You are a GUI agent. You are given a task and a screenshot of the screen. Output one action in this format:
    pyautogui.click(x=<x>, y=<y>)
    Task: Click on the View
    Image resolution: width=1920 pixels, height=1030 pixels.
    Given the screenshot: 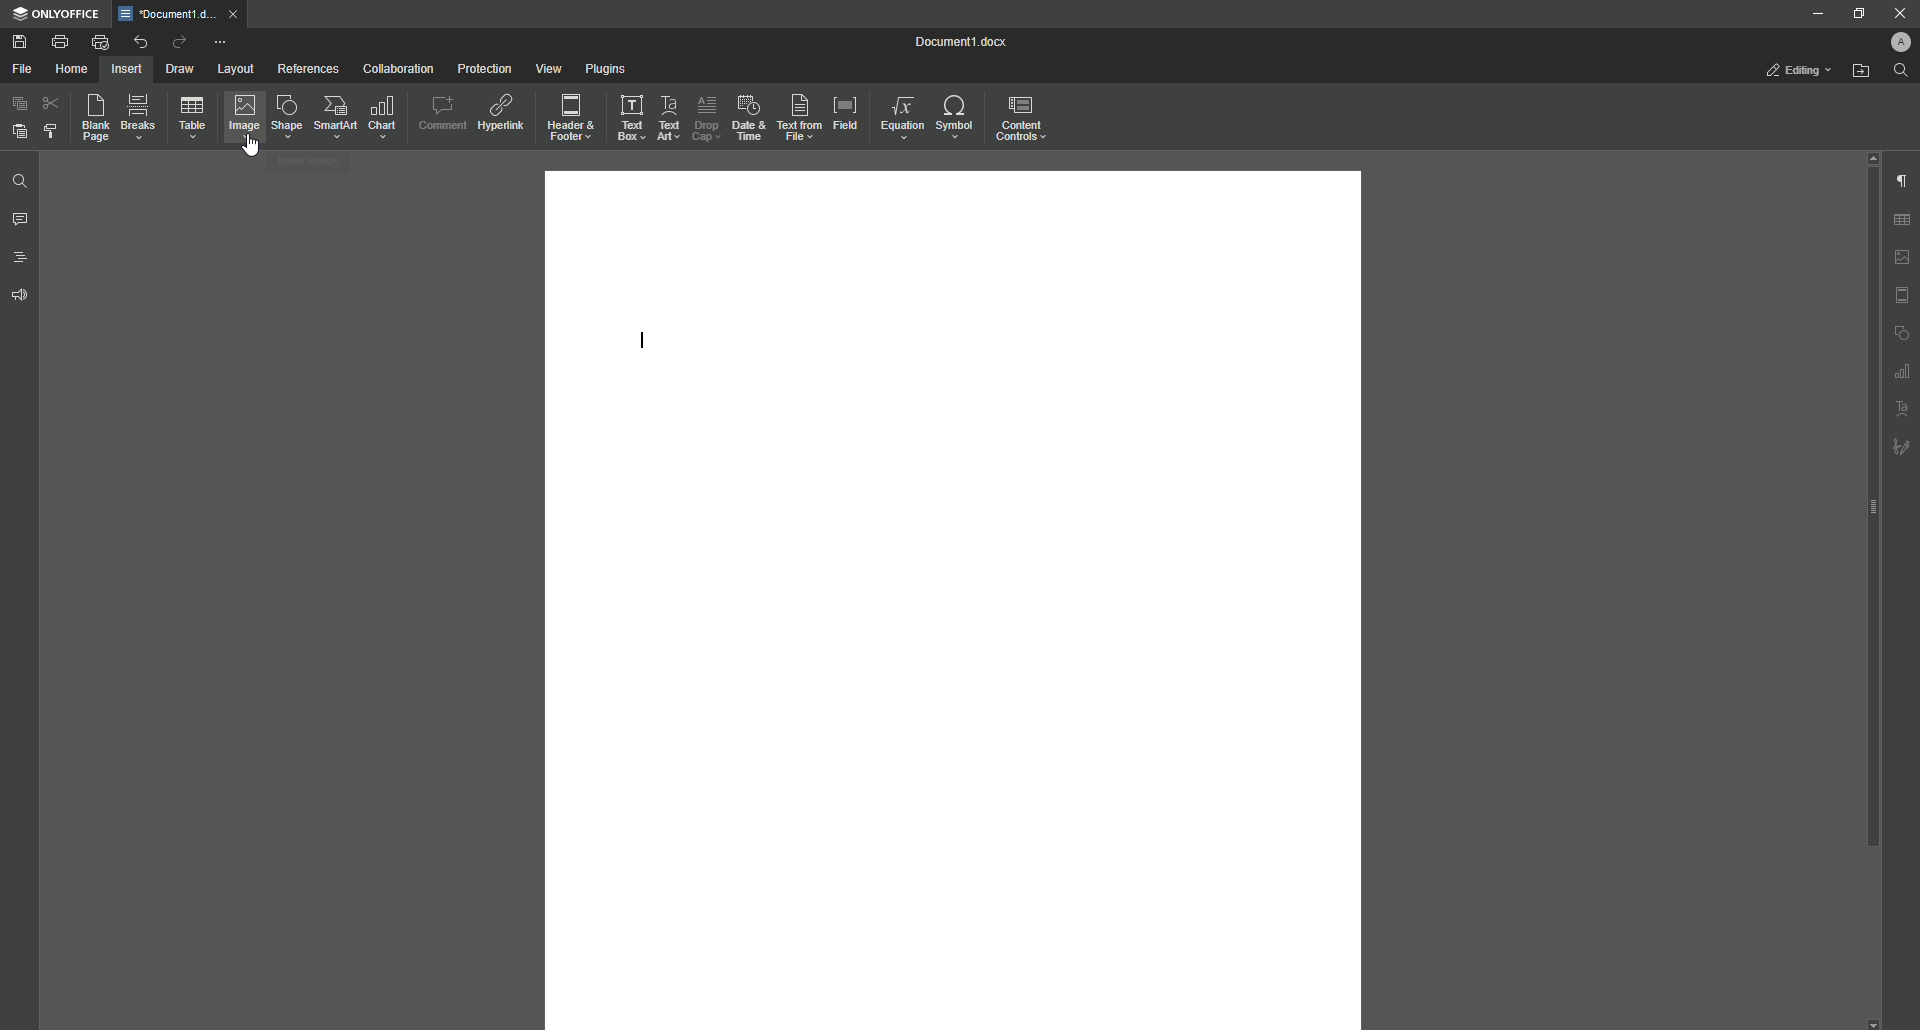 What is the action you would take?
    pyautogui.click(x=545, y=70)
    